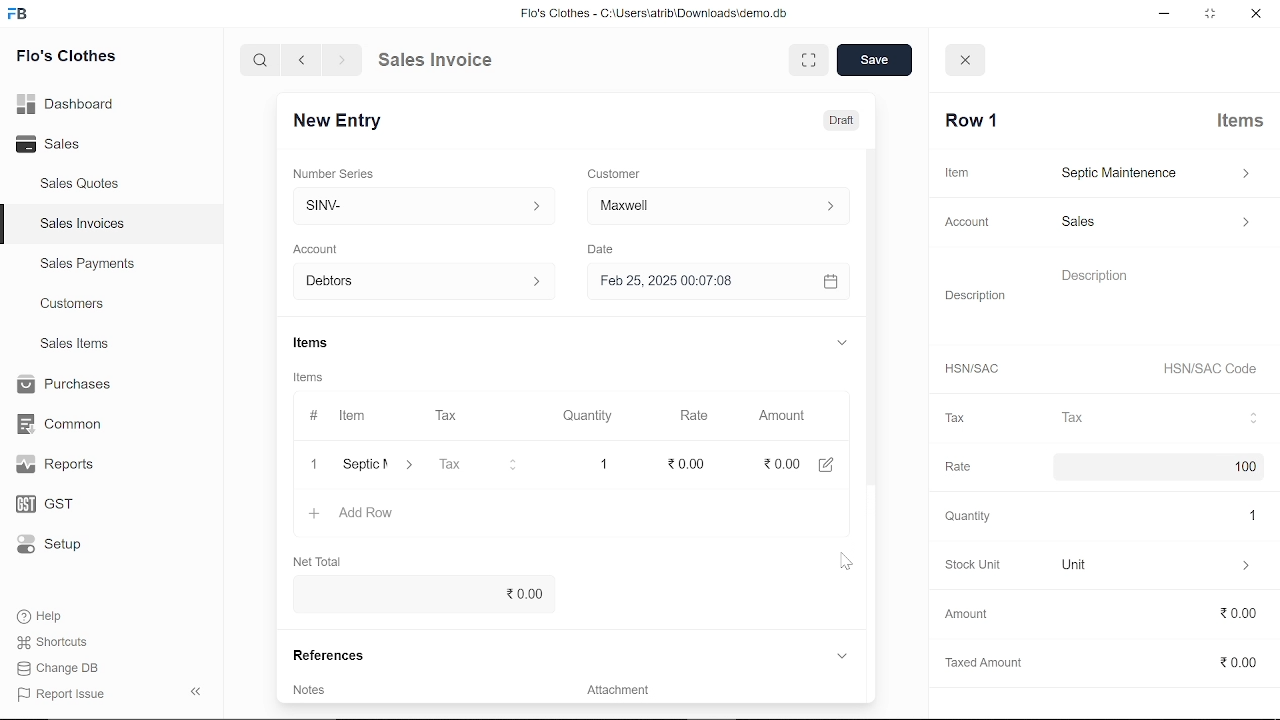 This screenshot has width=1280, height=720. Describe the element at coordinates (604, 248) in the screenshot. I see `Date` at that location.